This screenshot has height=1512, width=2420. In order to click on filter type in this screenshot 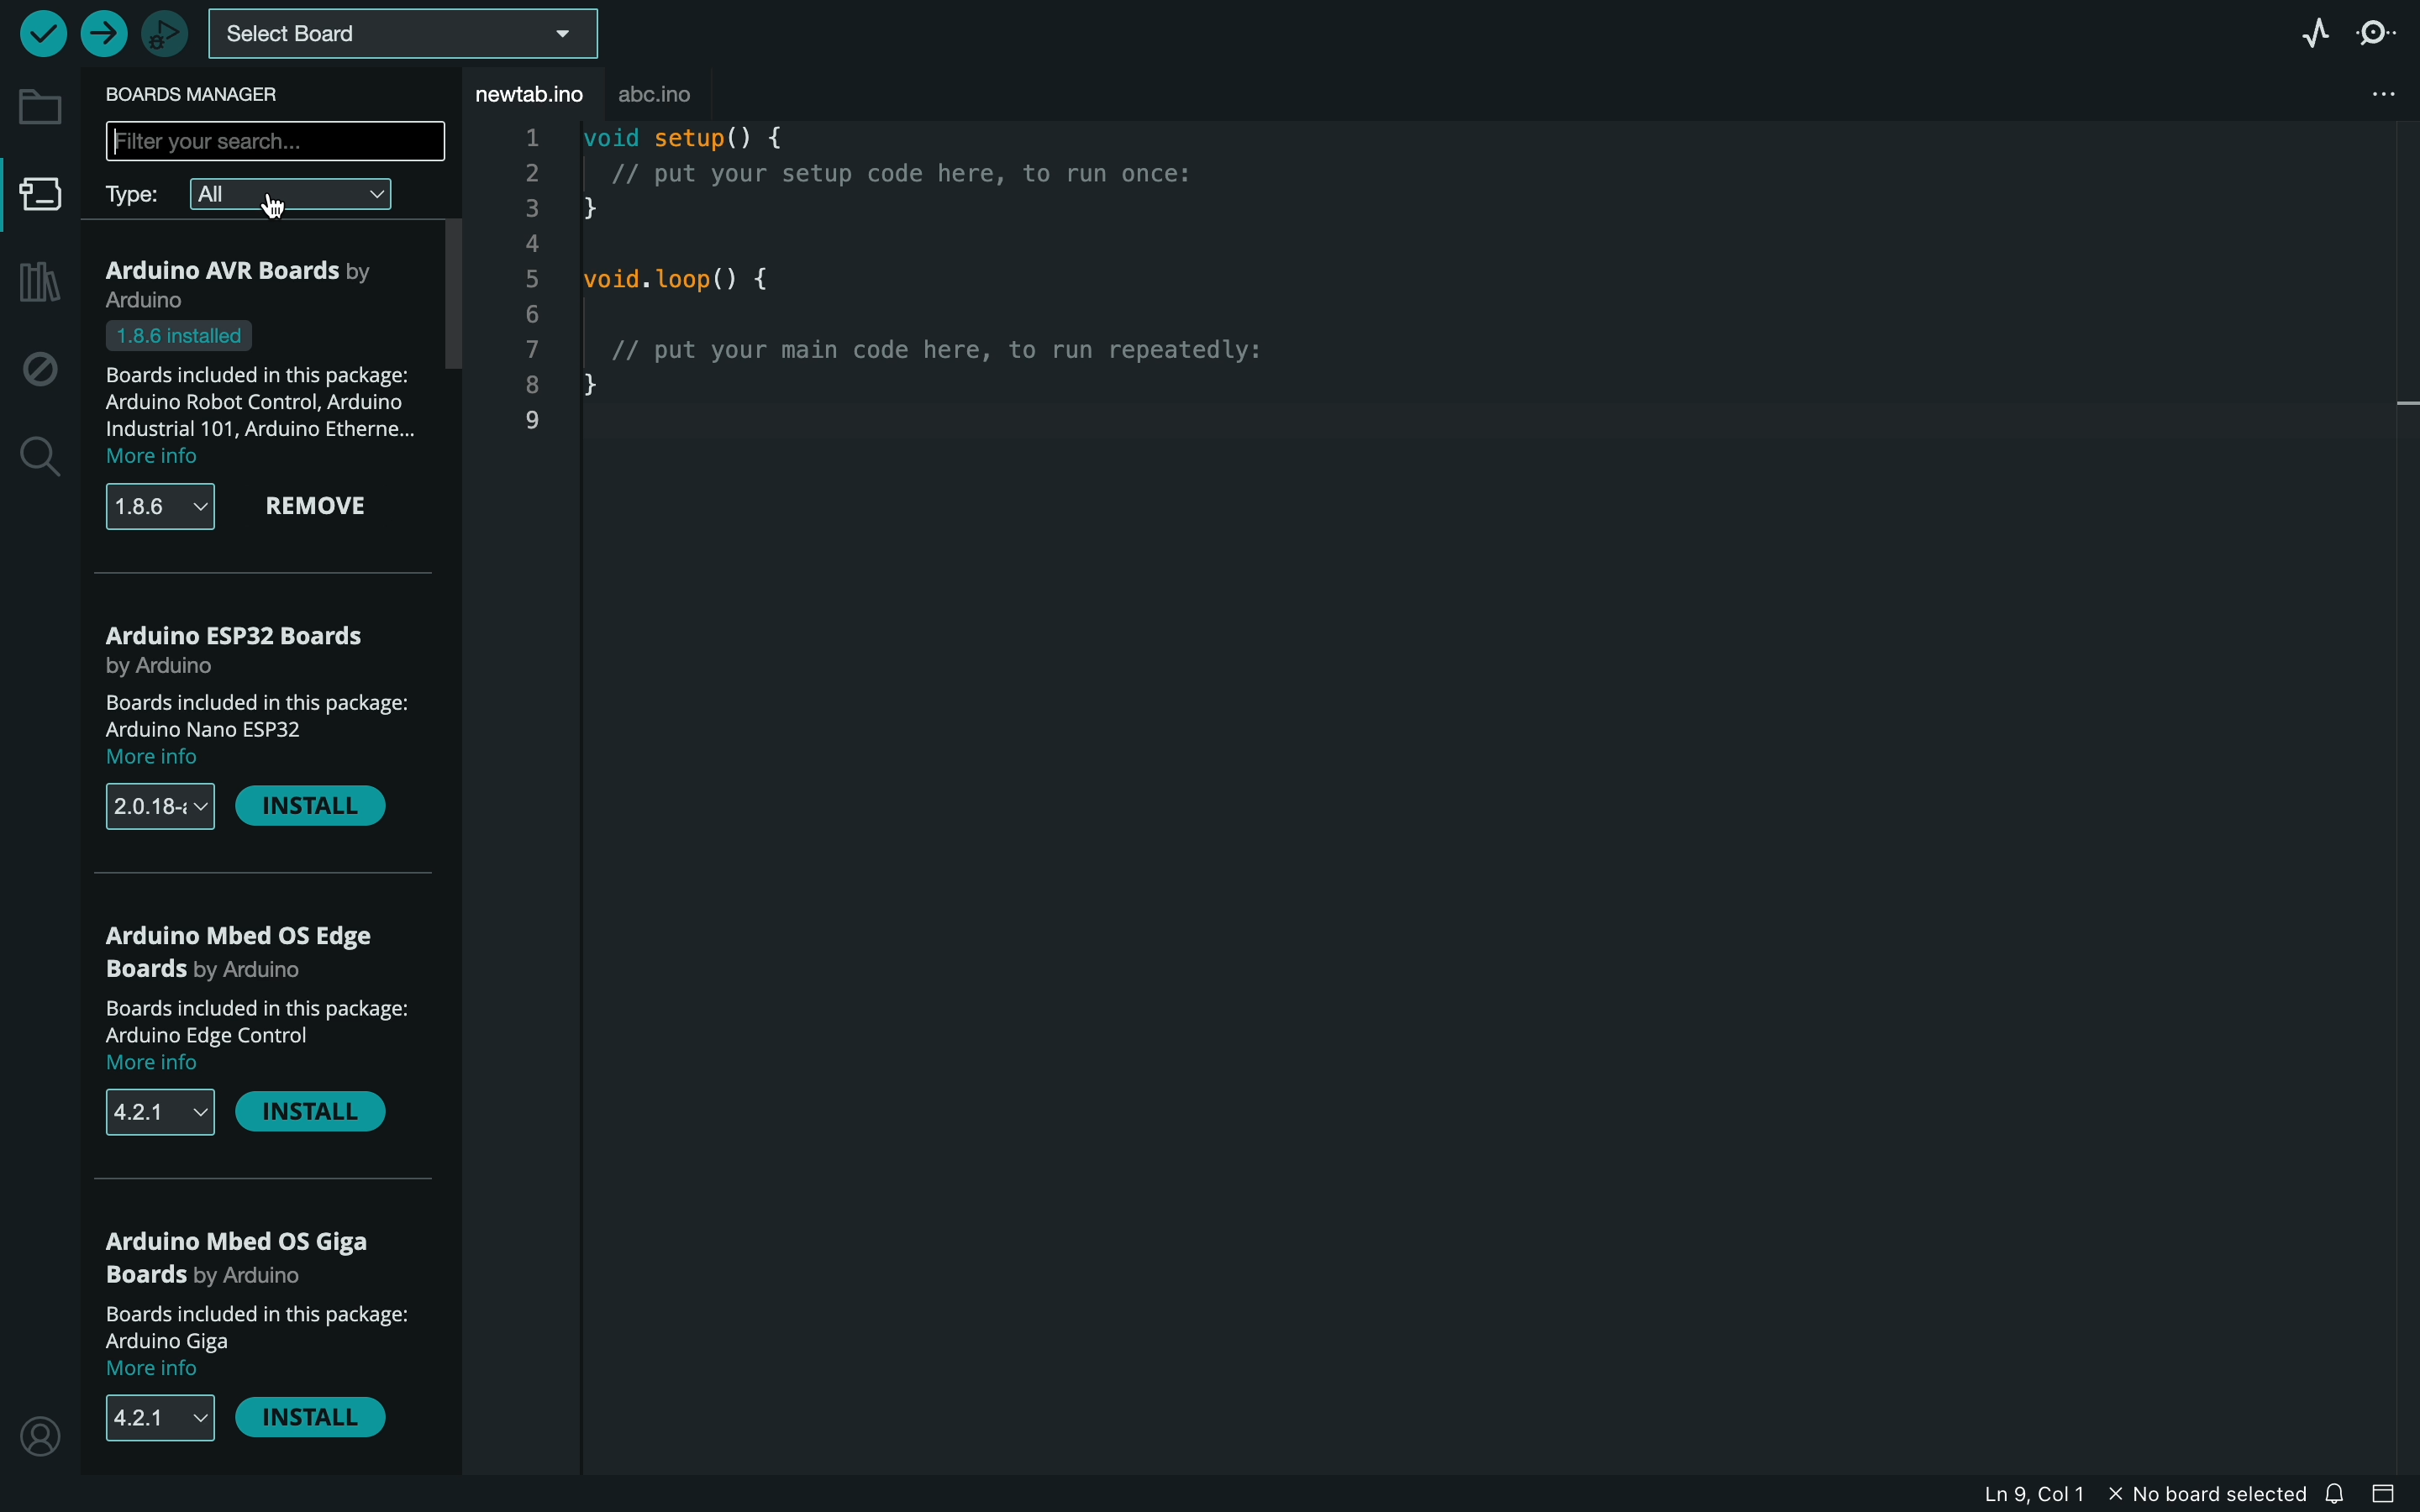, I will do `click(266, 198)`.